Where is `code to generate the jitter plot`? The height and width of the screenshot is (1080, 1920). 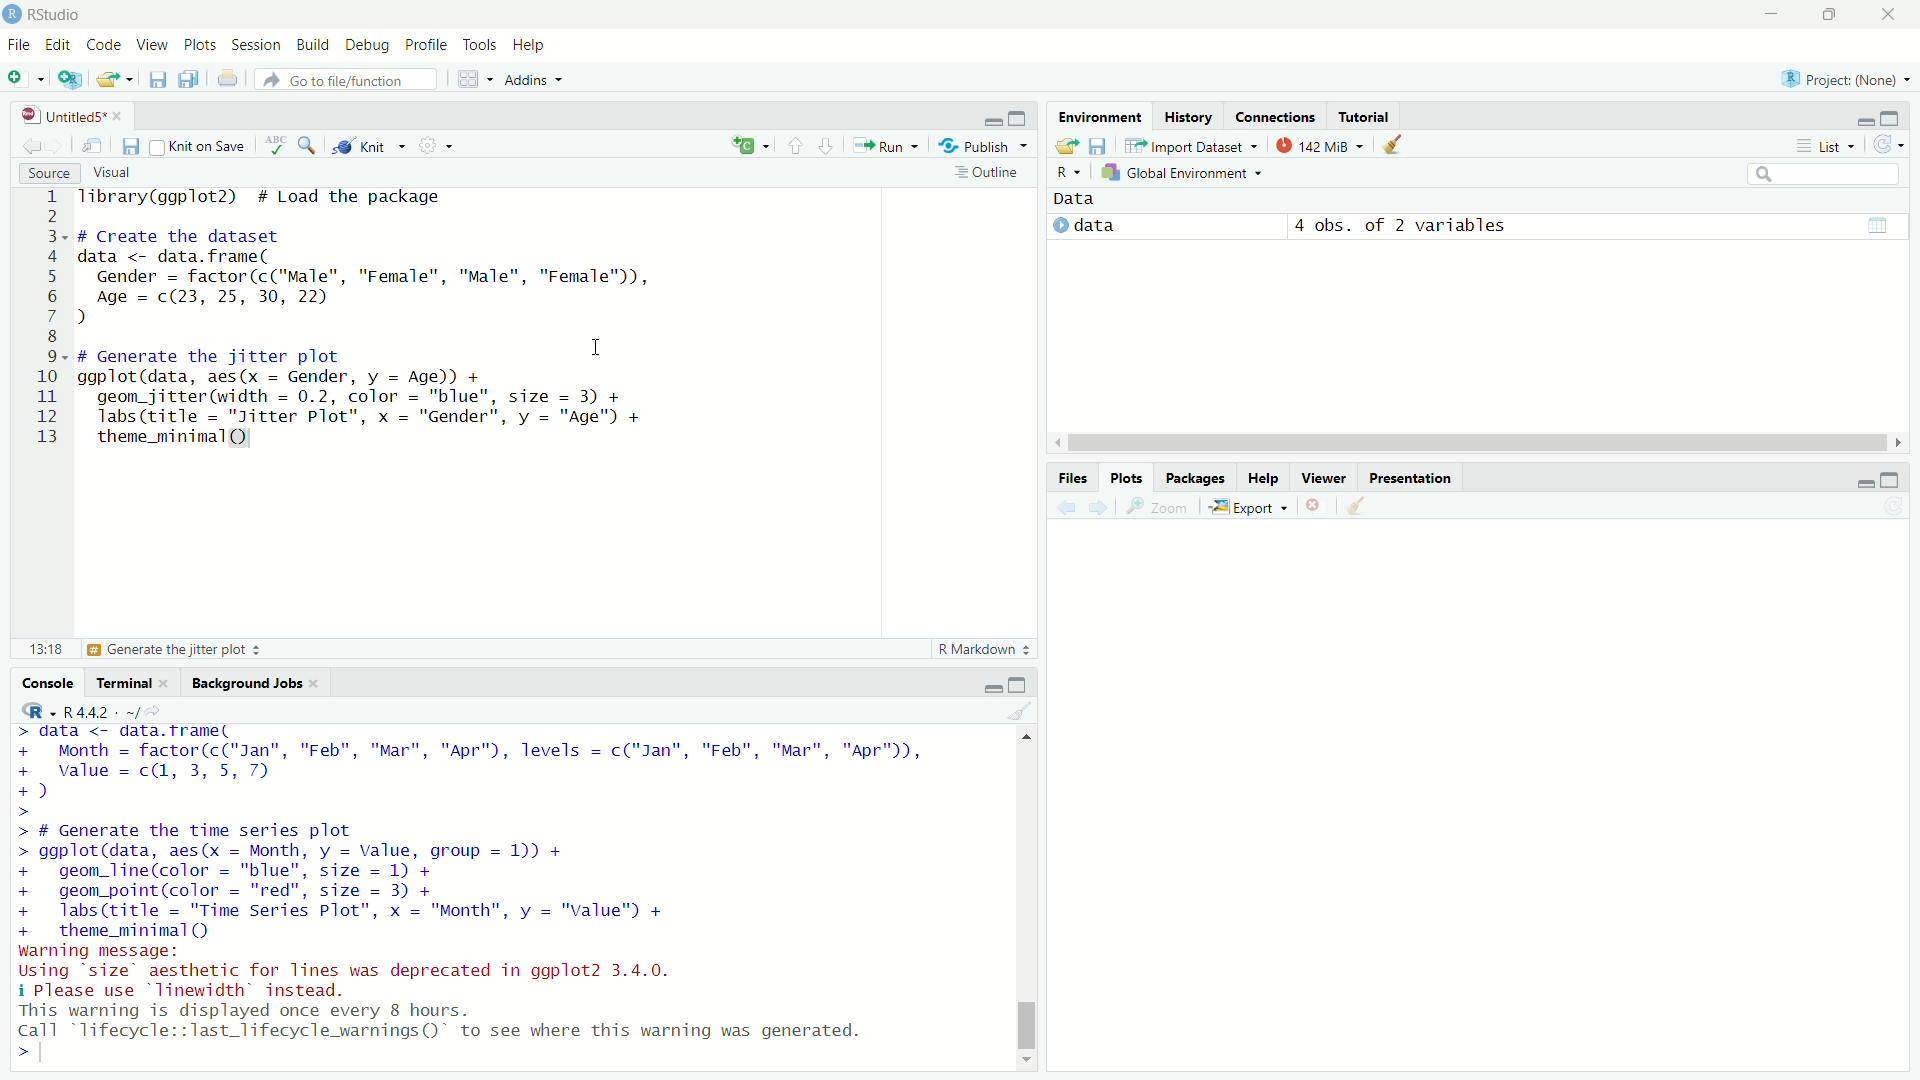 code to generate the jitter plot is located at coordinates (402, 397).